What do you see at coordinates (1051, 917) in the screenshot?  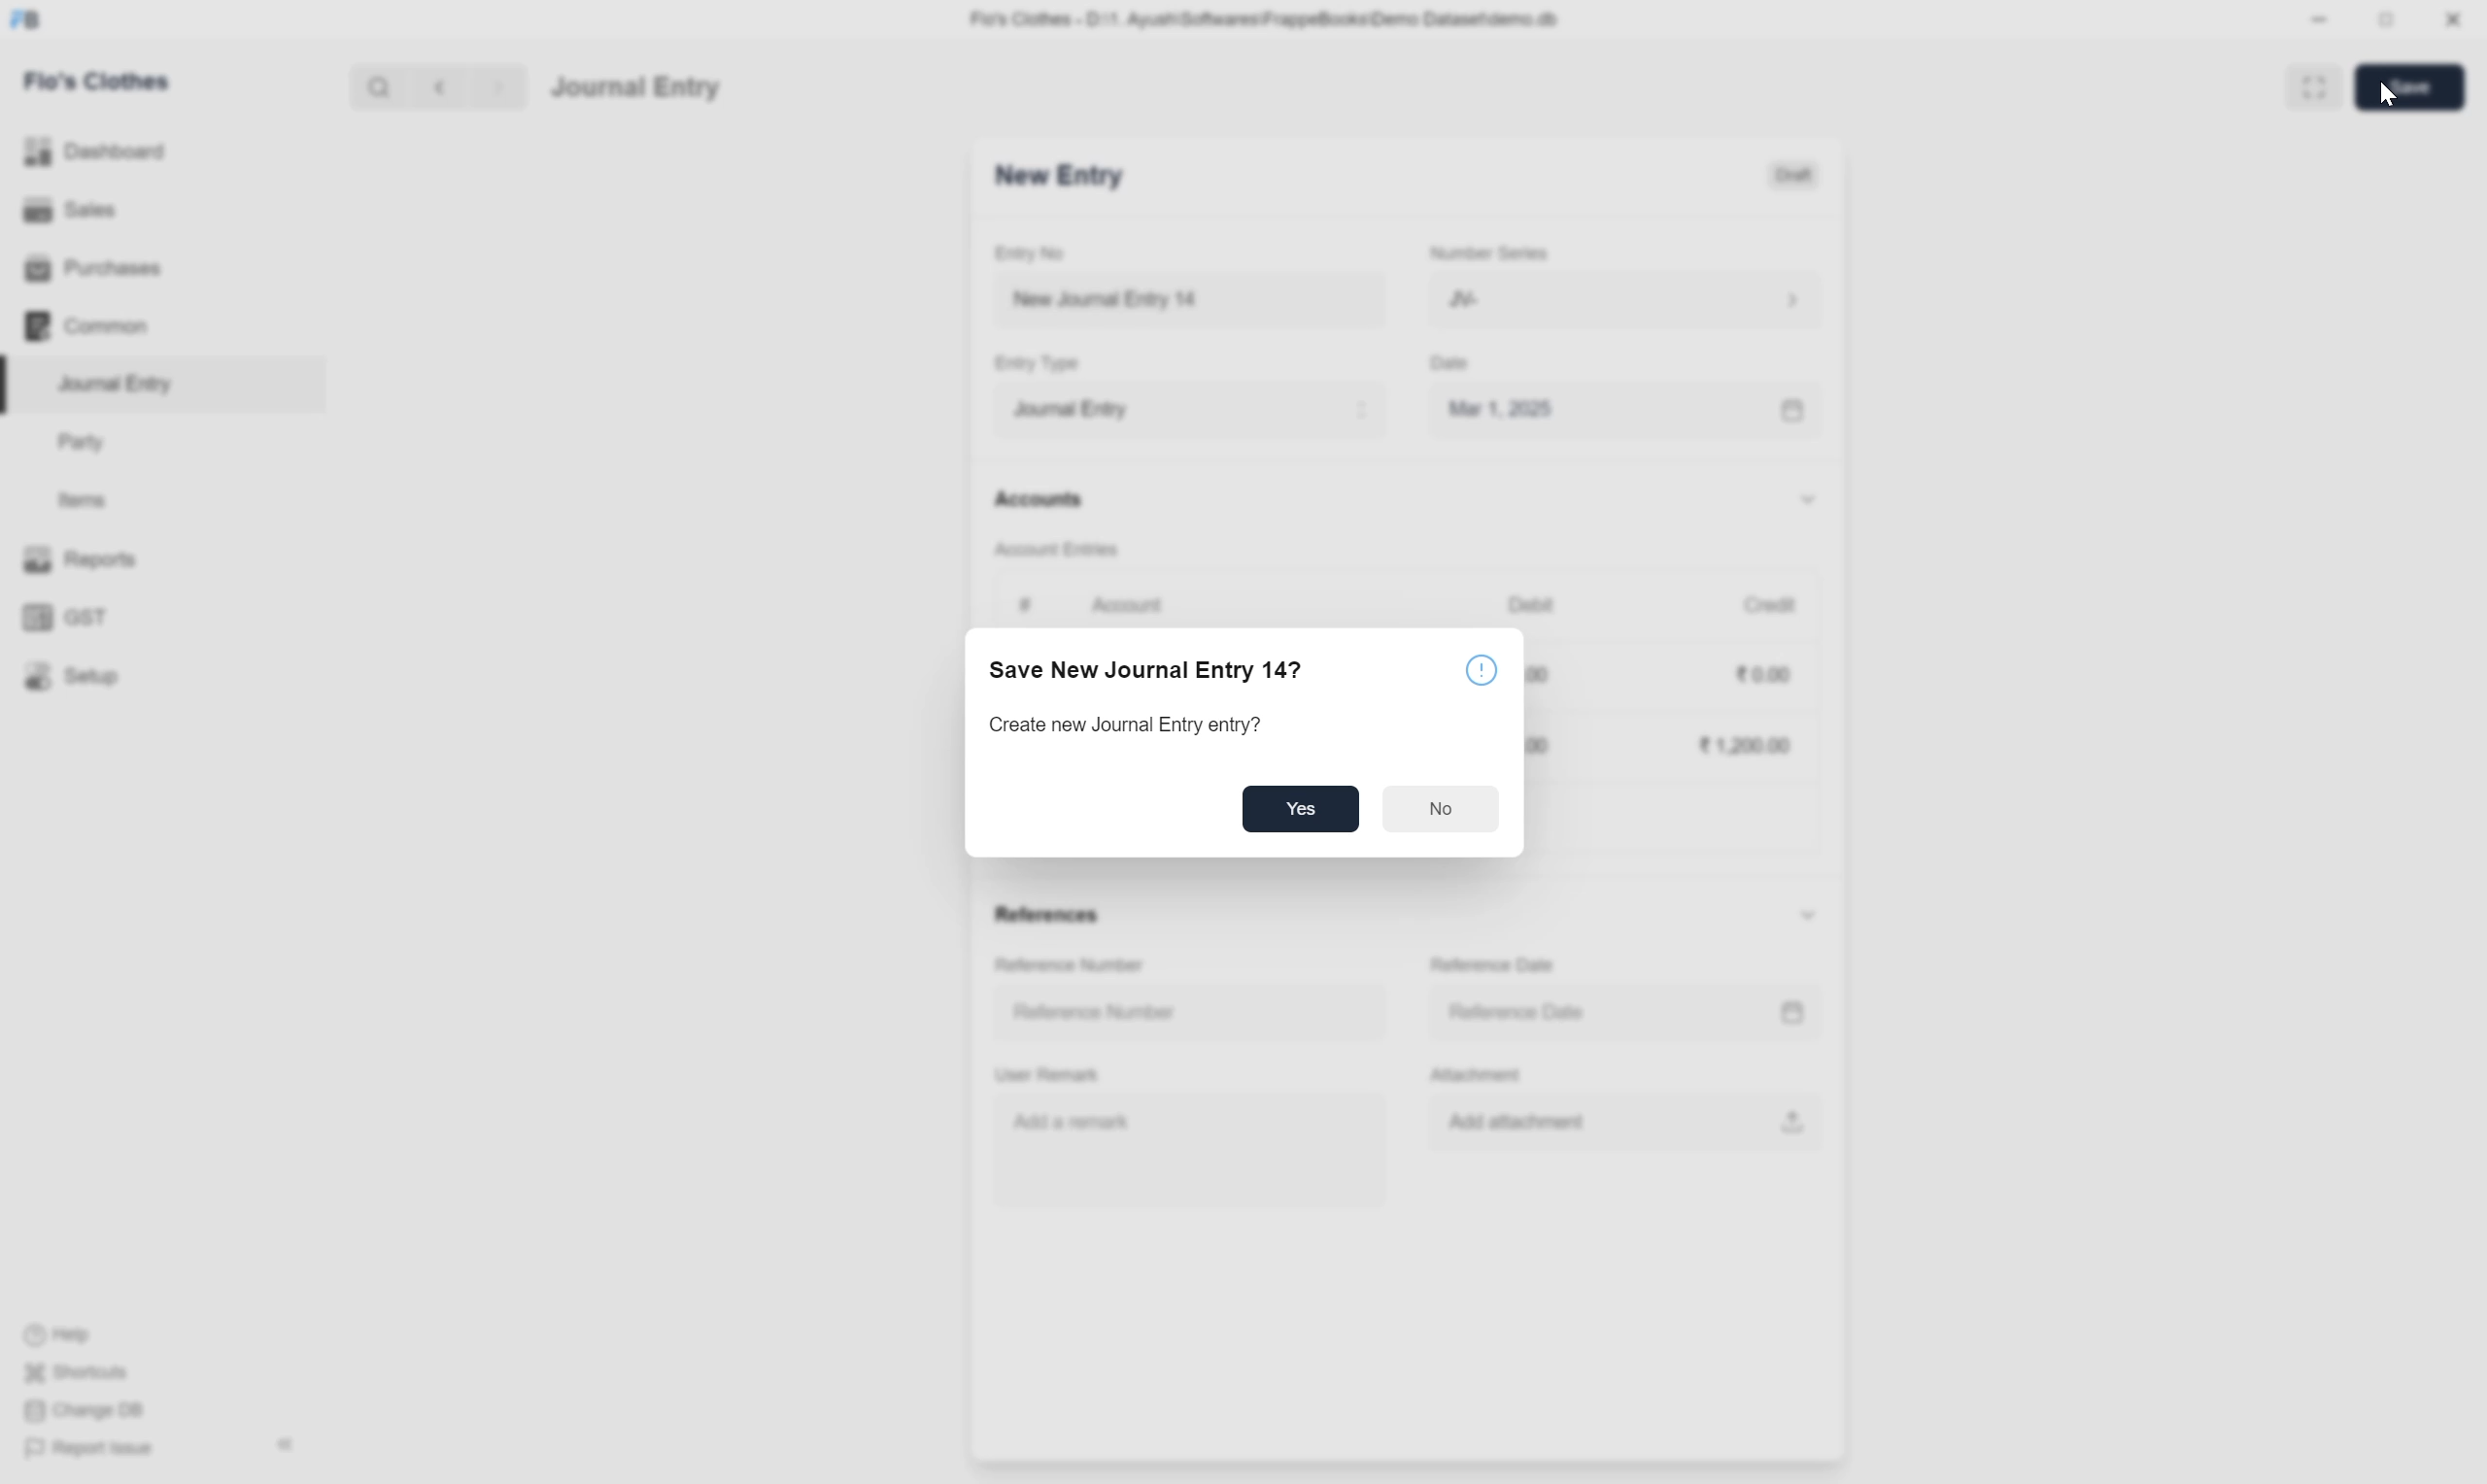 I see `References` at bounding box center [1051, 917].